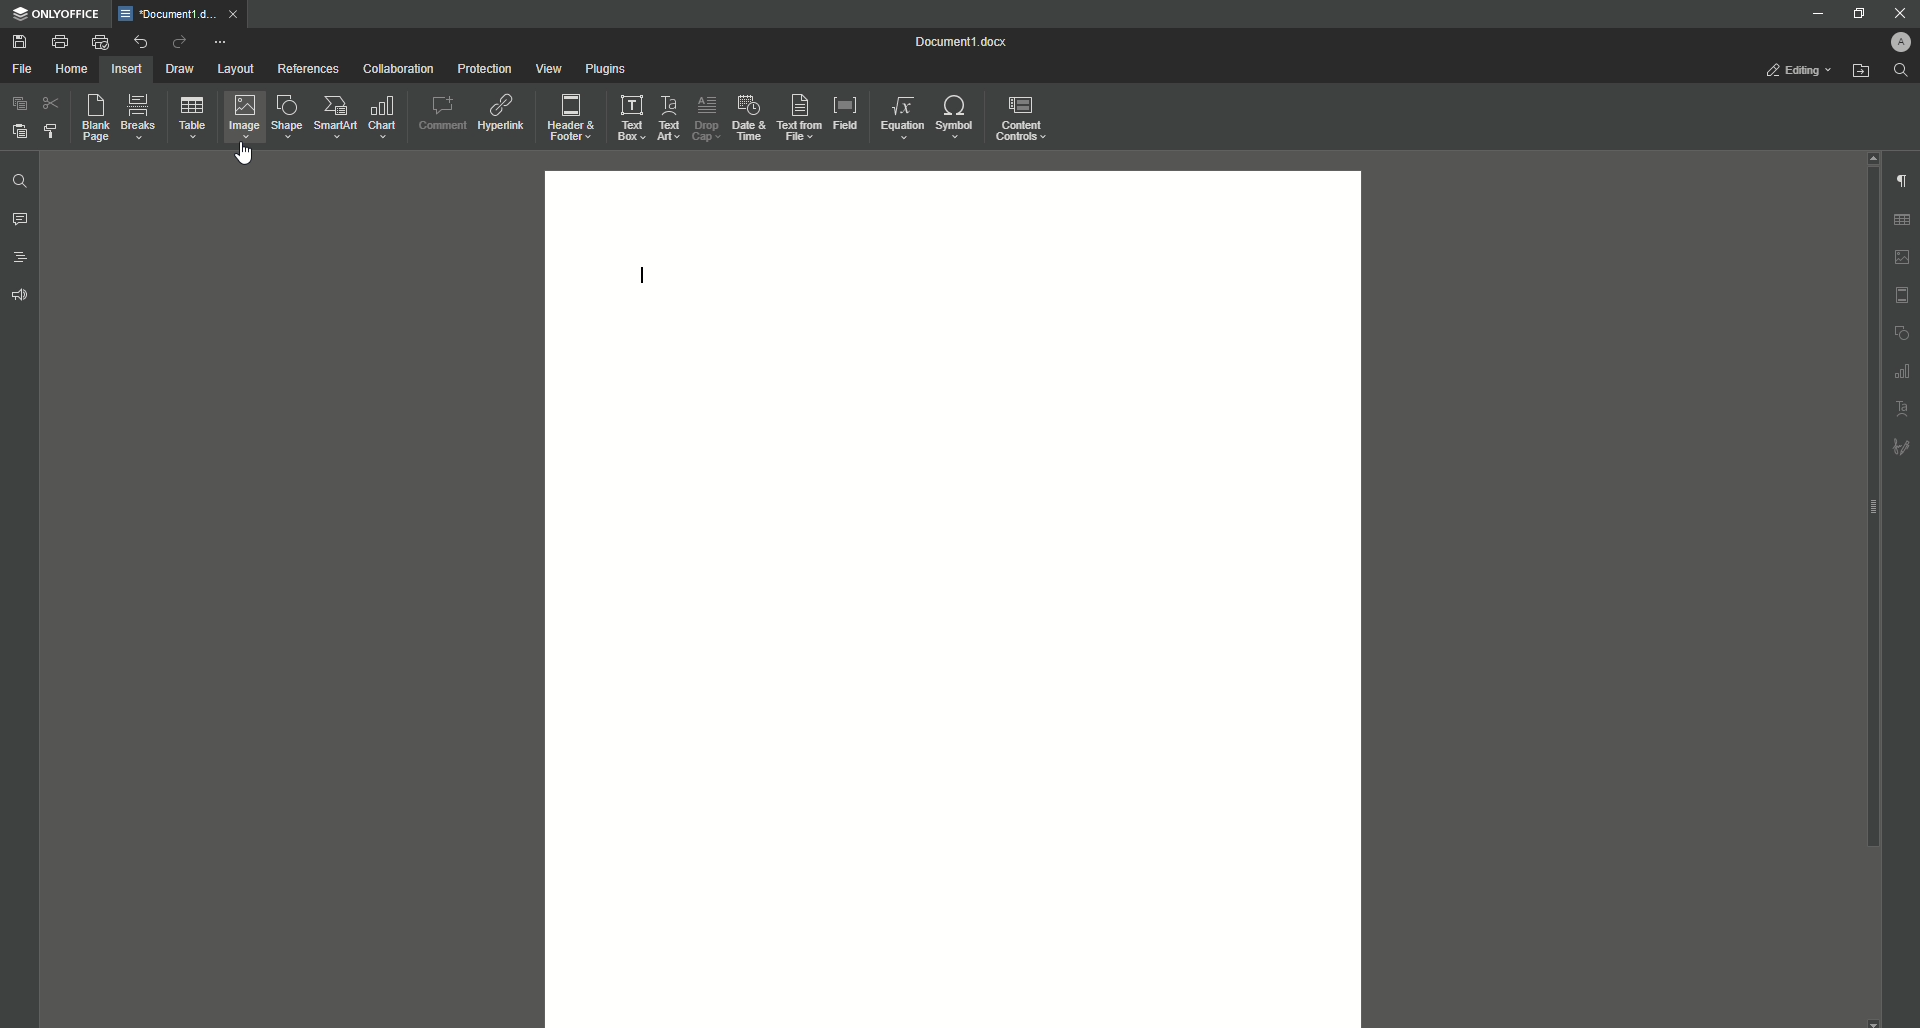  Describe the element at coordinates (92, 115) in the screenshot. I see `Blank Page` at that location.